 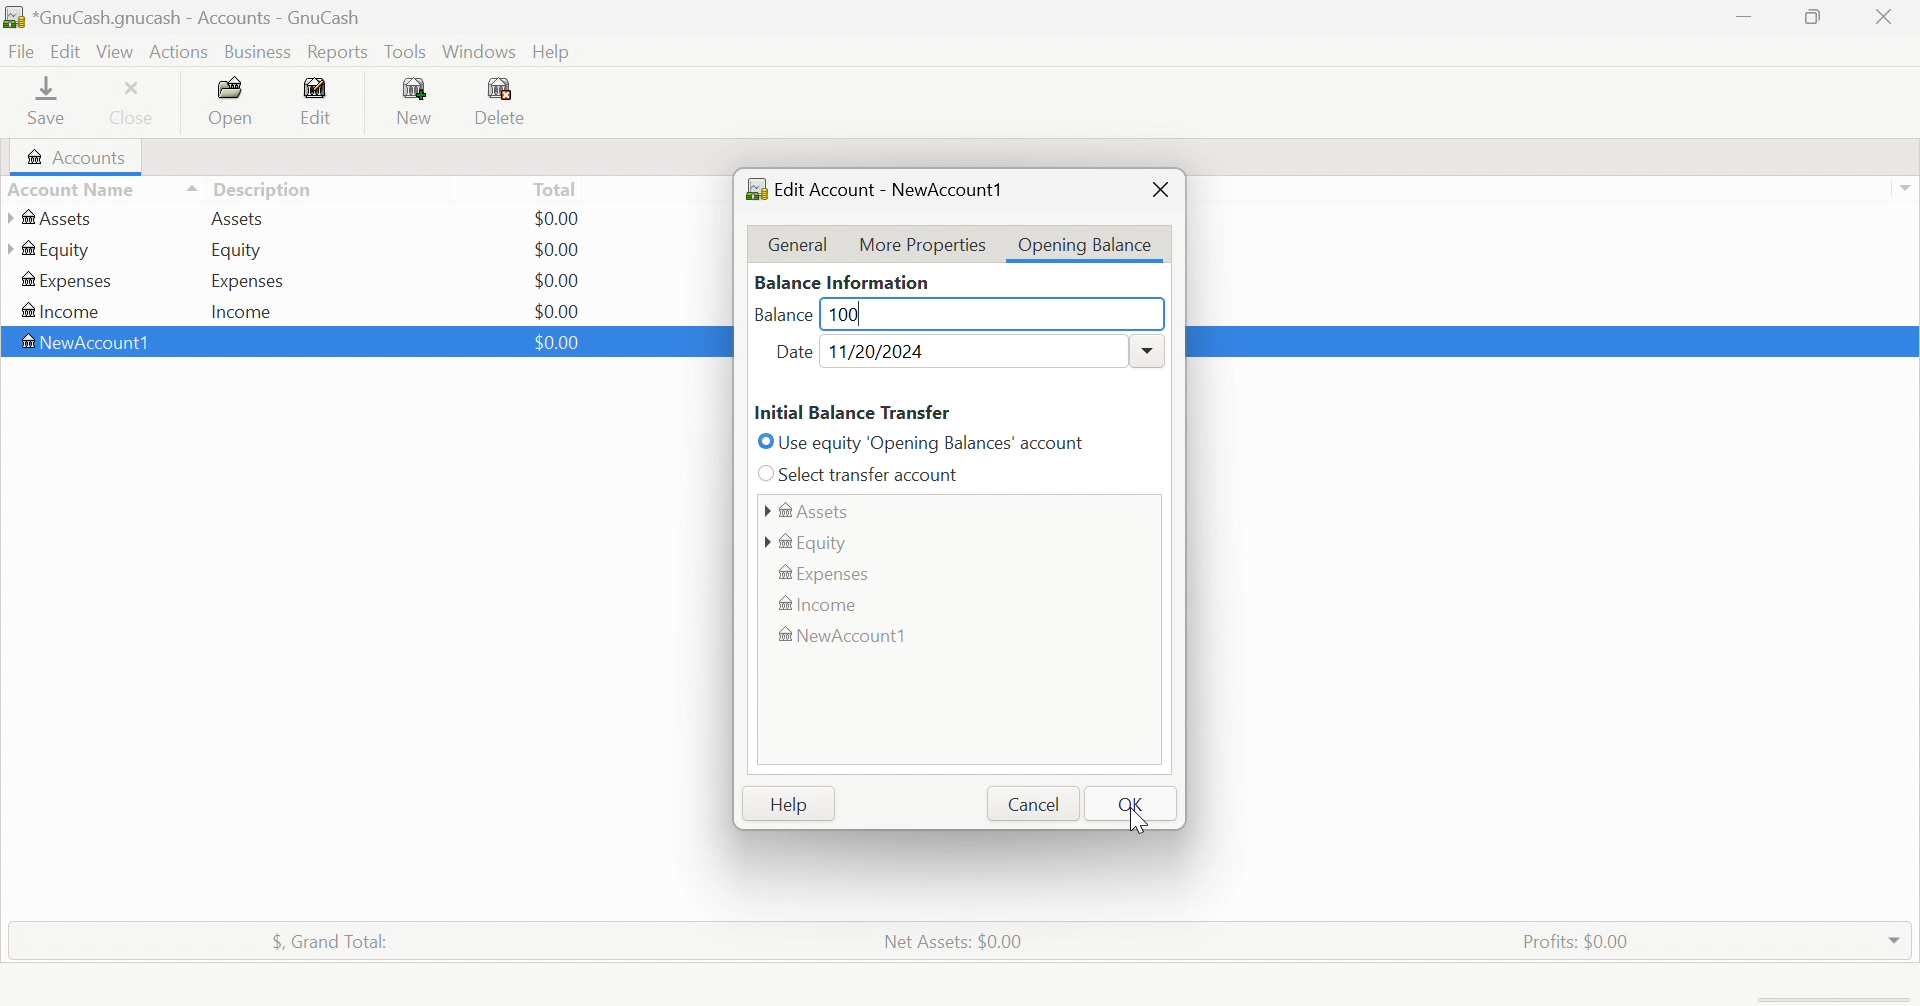 I want to click on Date, so click(x=795, y=354).